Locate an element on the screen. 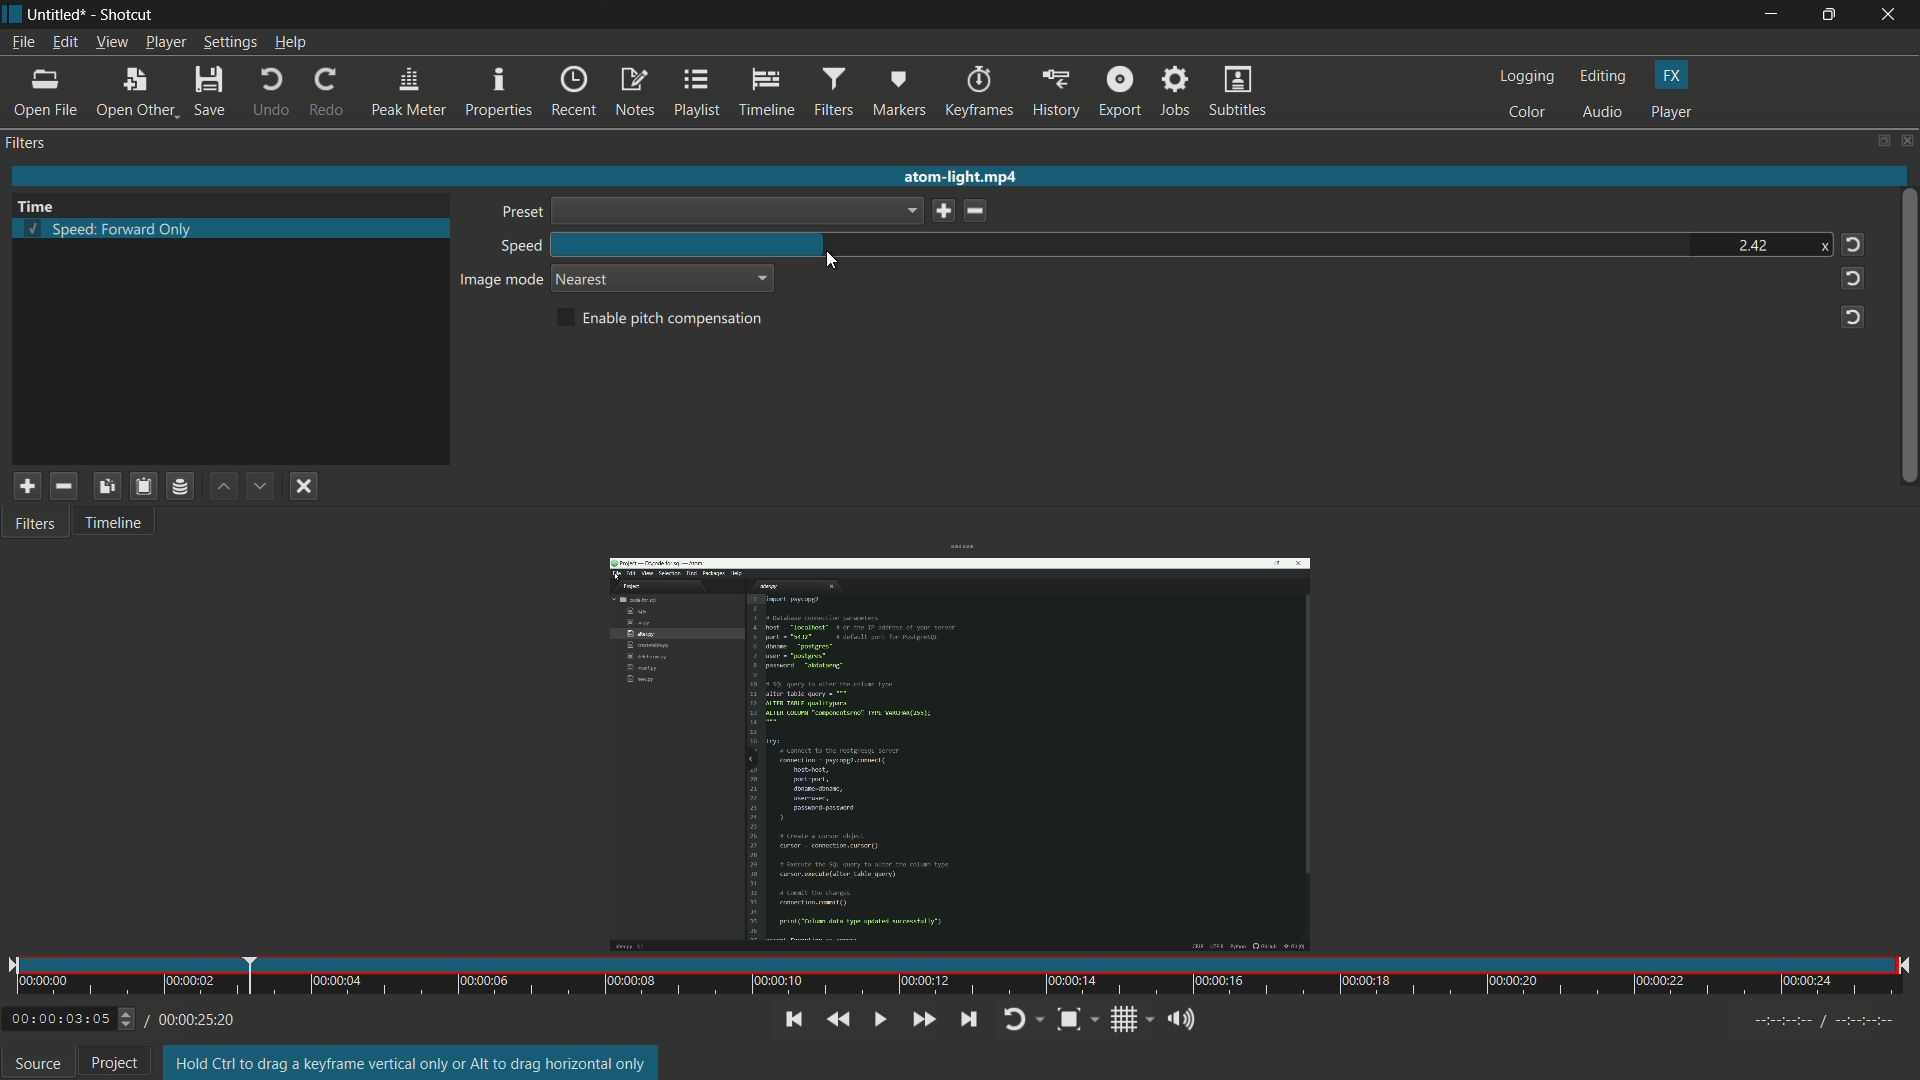  paste filter is located at coordinates (143, 485).